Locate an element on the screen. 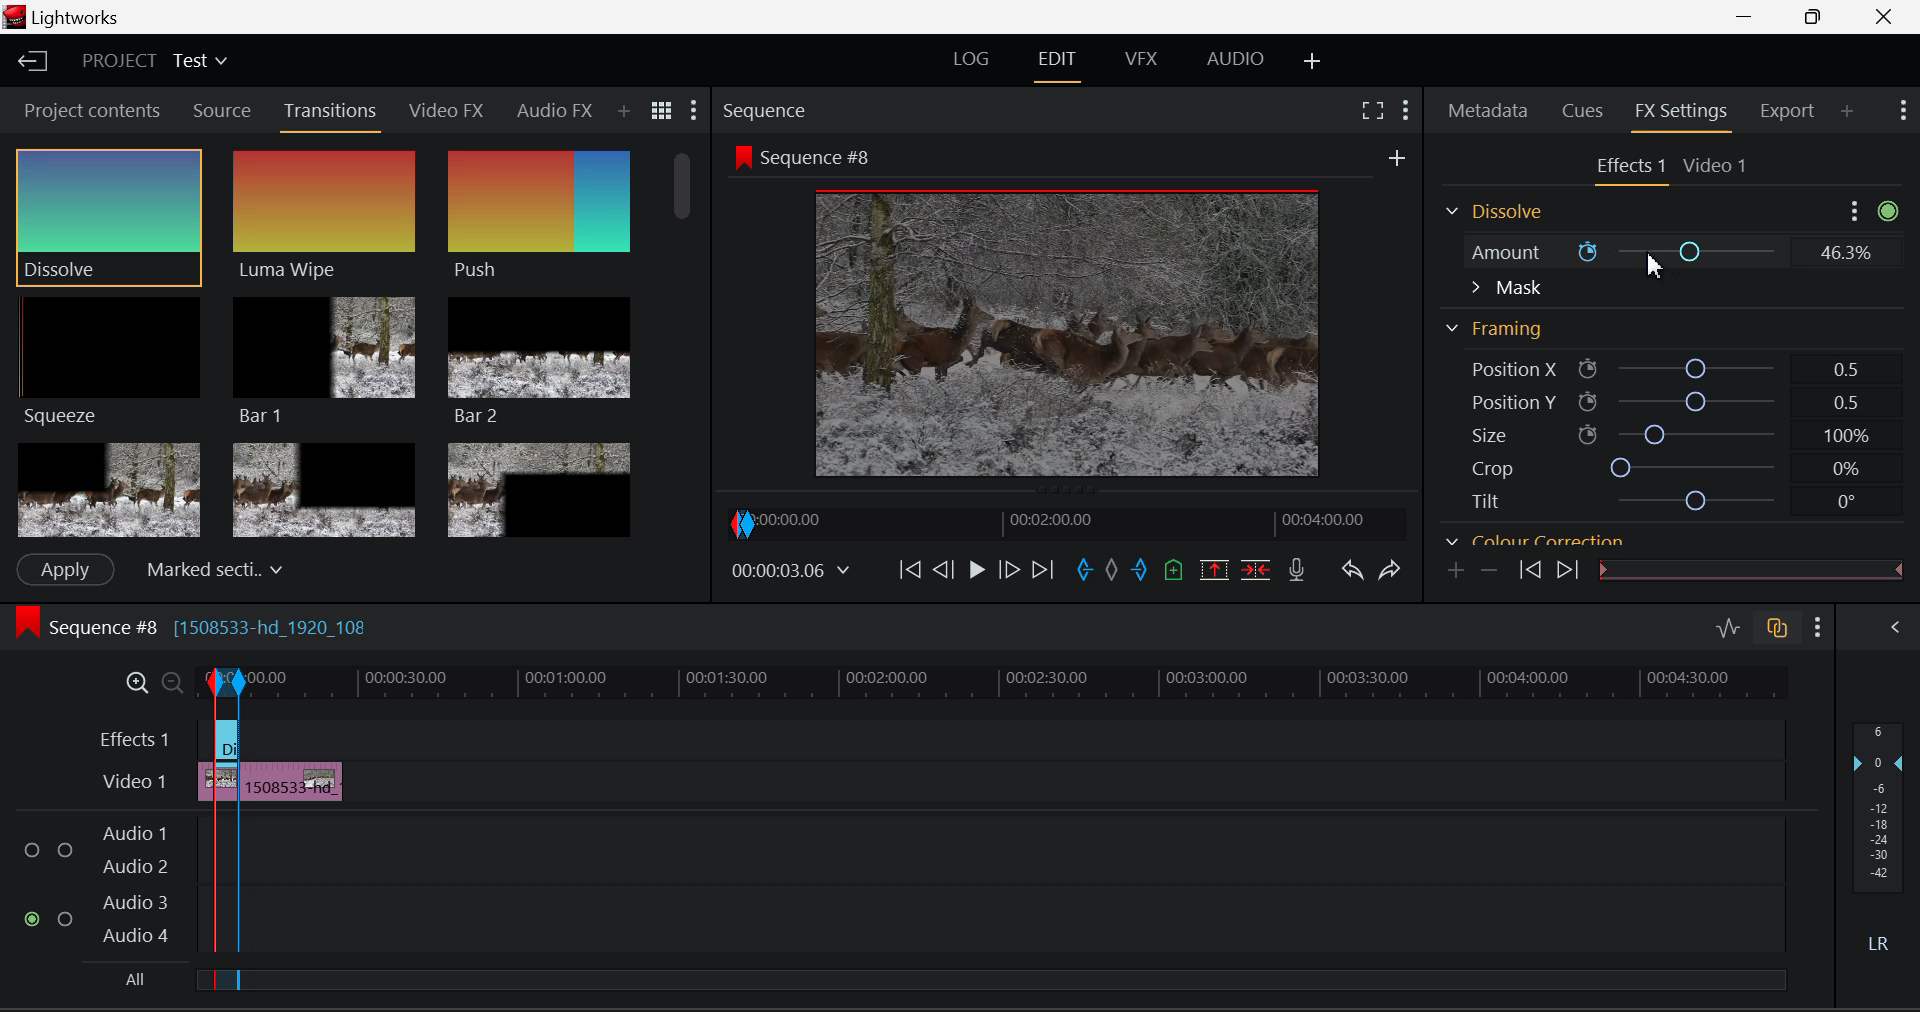 This screenshot has width=1920, height=1012. Show Audio Mix is located at coordinates (1896, 630).